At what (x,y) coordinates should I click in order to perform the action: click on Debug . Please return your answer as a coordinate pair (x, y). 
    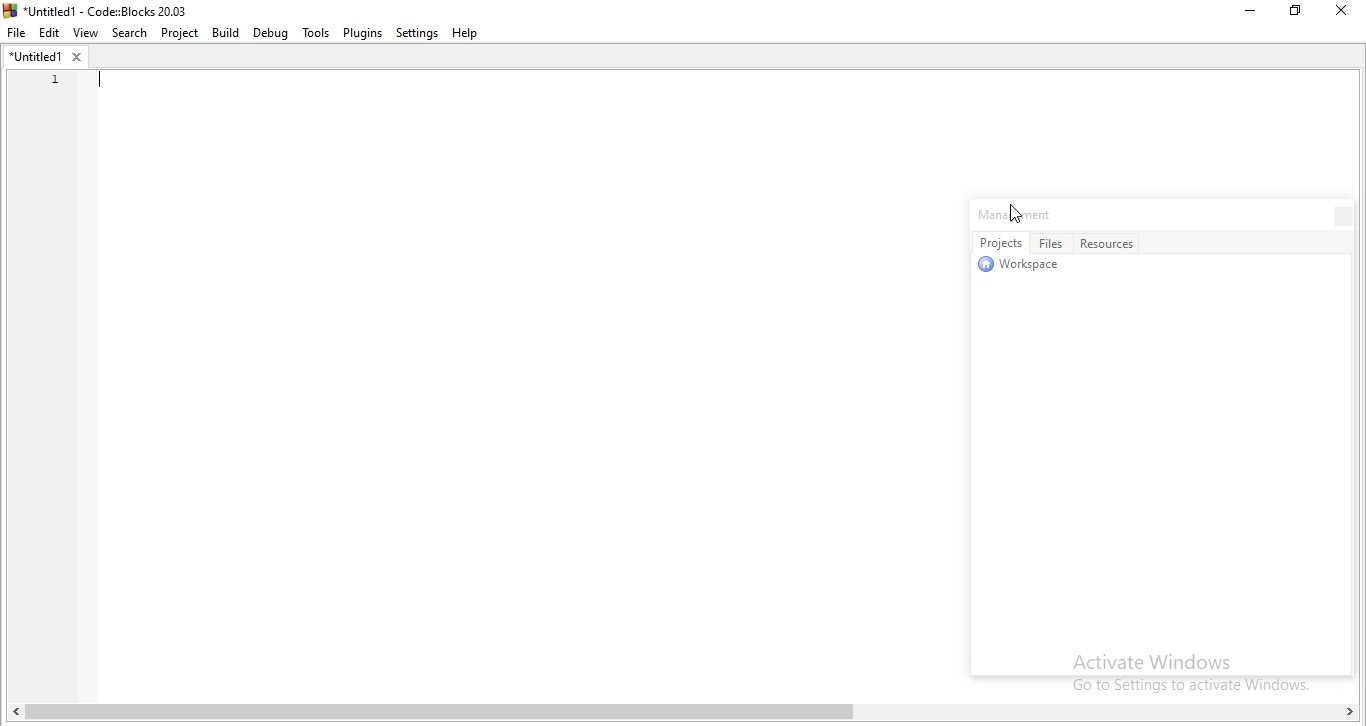
    Looking at the image, I should click on (269, 33).